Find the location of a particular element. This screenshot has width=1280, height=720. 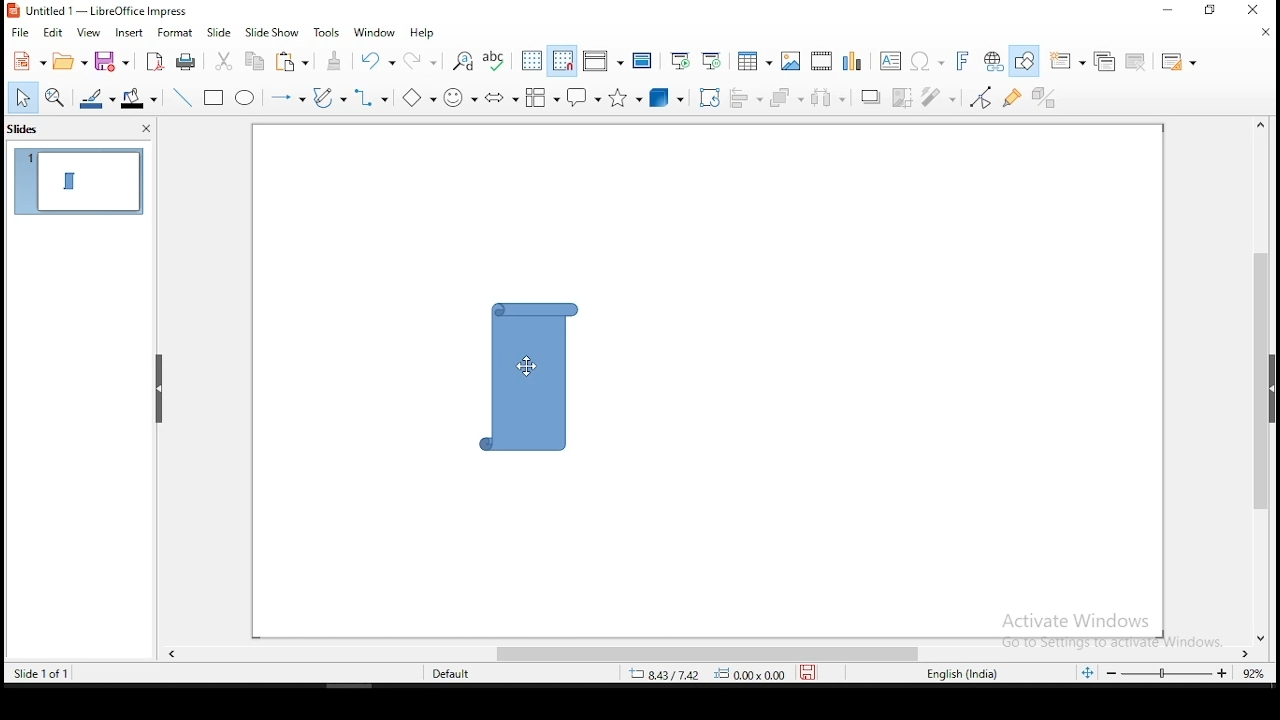

align objects is located at coordinates (747, 95).